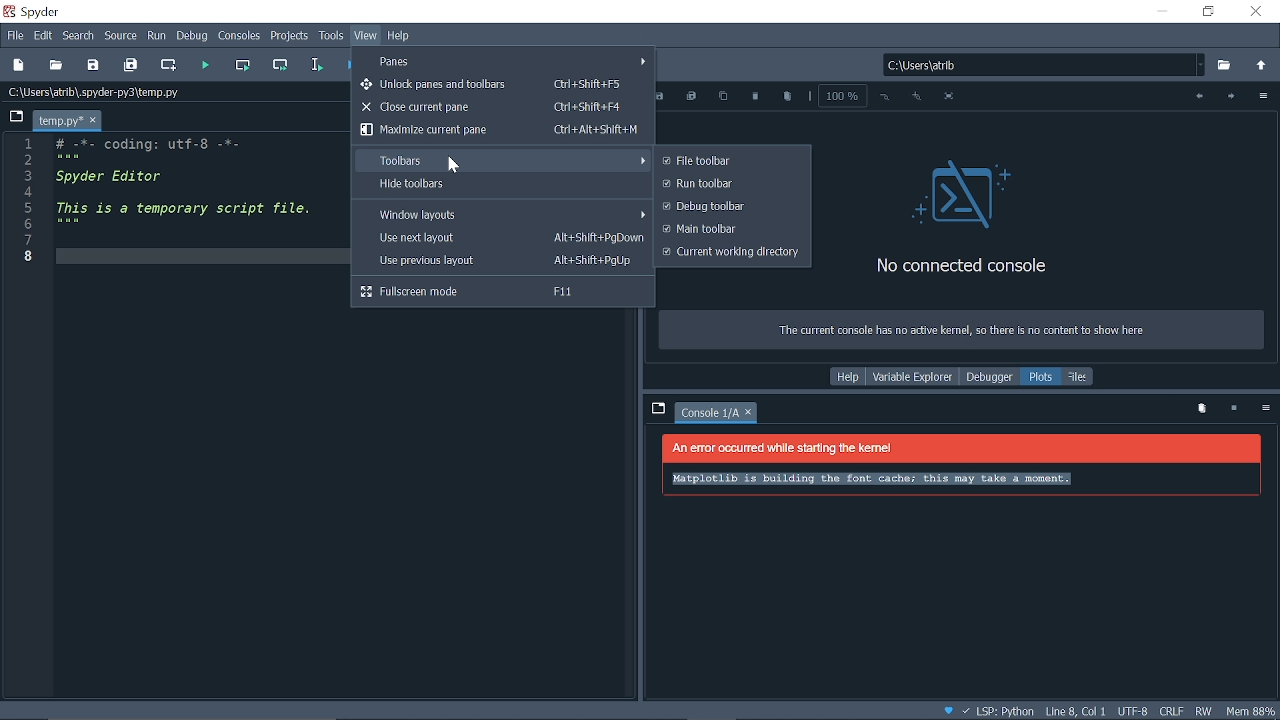  What do you see at coordinates (1209, 12) in the screenshot?
I see `Restore down` at bounding box center [1209, 12].